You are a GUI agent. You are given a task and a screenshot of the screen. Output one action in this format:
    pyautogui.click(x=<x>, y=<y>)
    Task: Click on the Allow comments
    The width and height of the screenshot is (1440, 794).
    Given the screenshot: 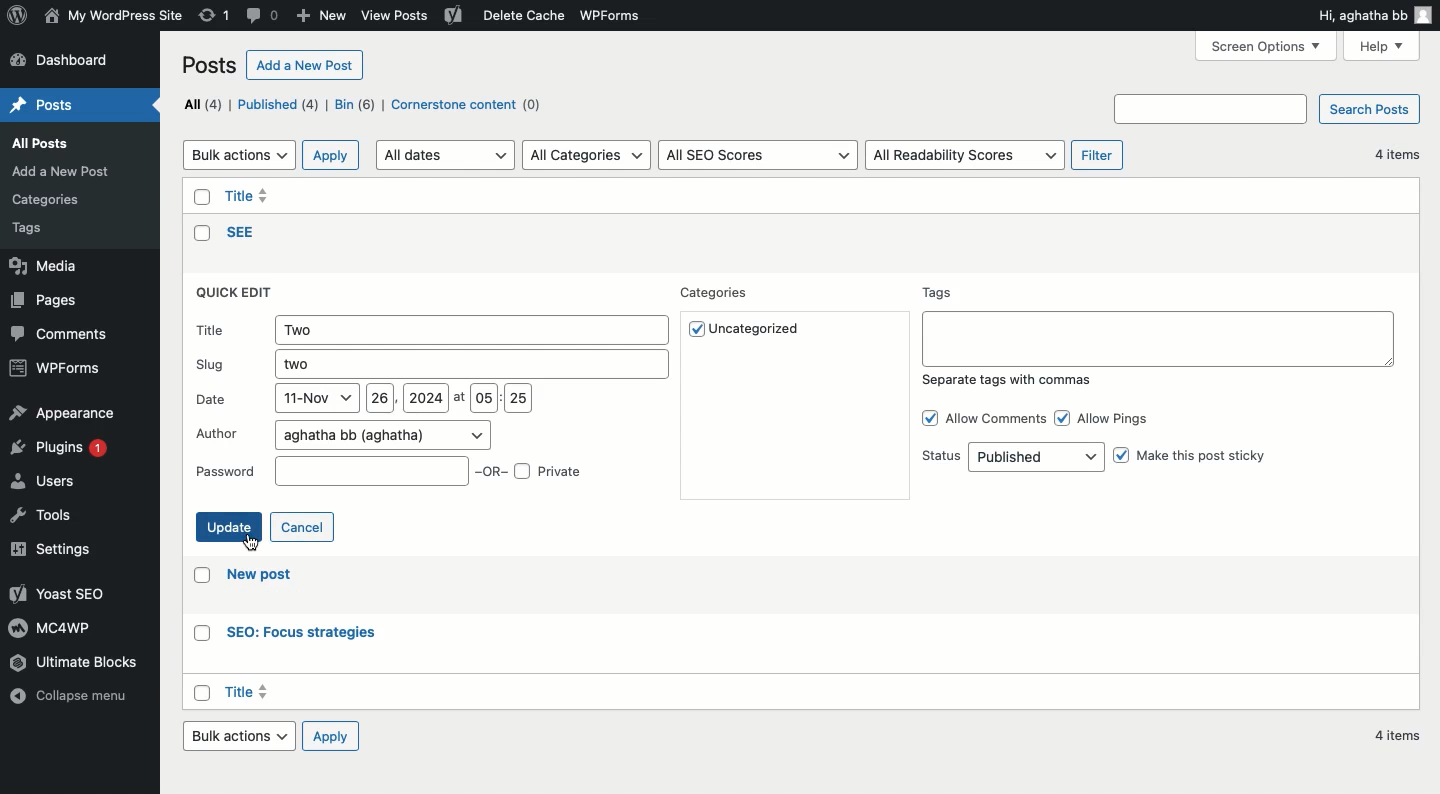 What is the action you would take?
    pyautogui.click(x=982, y=418)
    